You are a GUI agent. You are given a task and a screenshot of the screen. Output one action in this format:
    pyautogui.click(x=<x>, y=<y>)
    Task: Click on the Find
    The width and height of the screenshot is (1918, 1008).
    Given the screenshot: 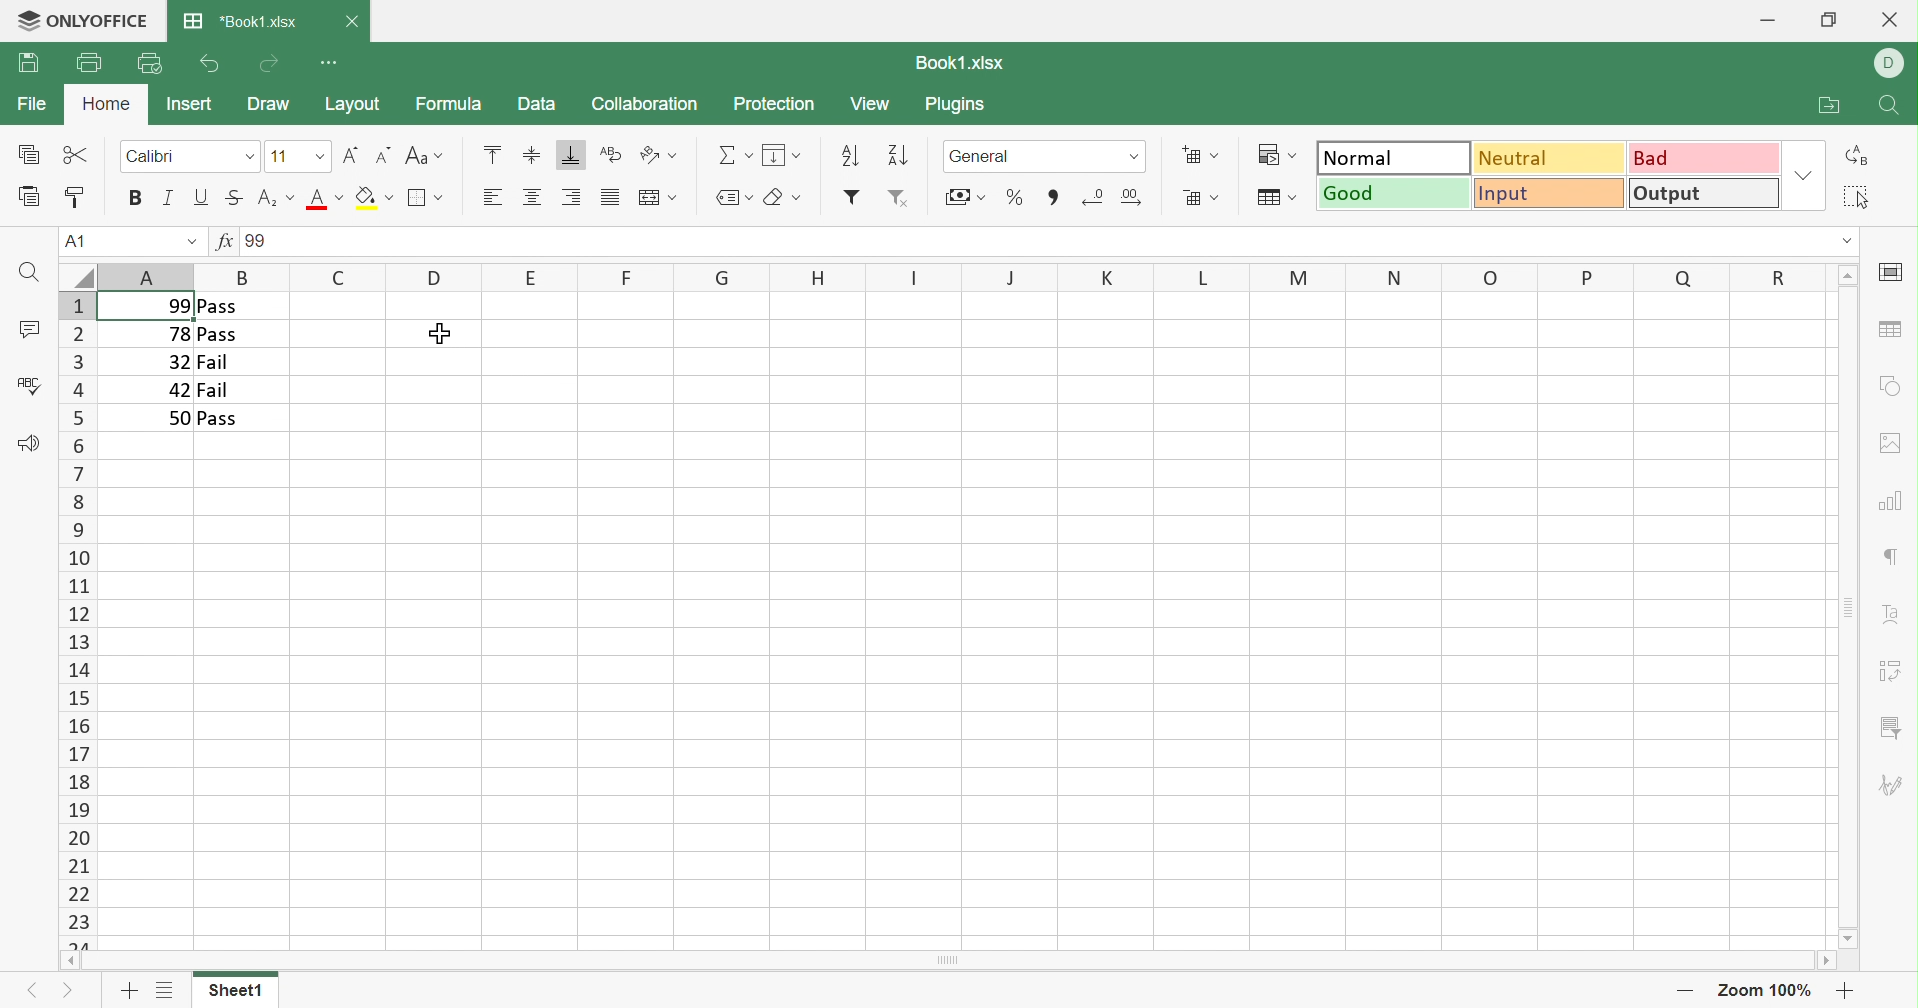 What is the action you would take?
    pyautogui.click(x=25, y=273)
    